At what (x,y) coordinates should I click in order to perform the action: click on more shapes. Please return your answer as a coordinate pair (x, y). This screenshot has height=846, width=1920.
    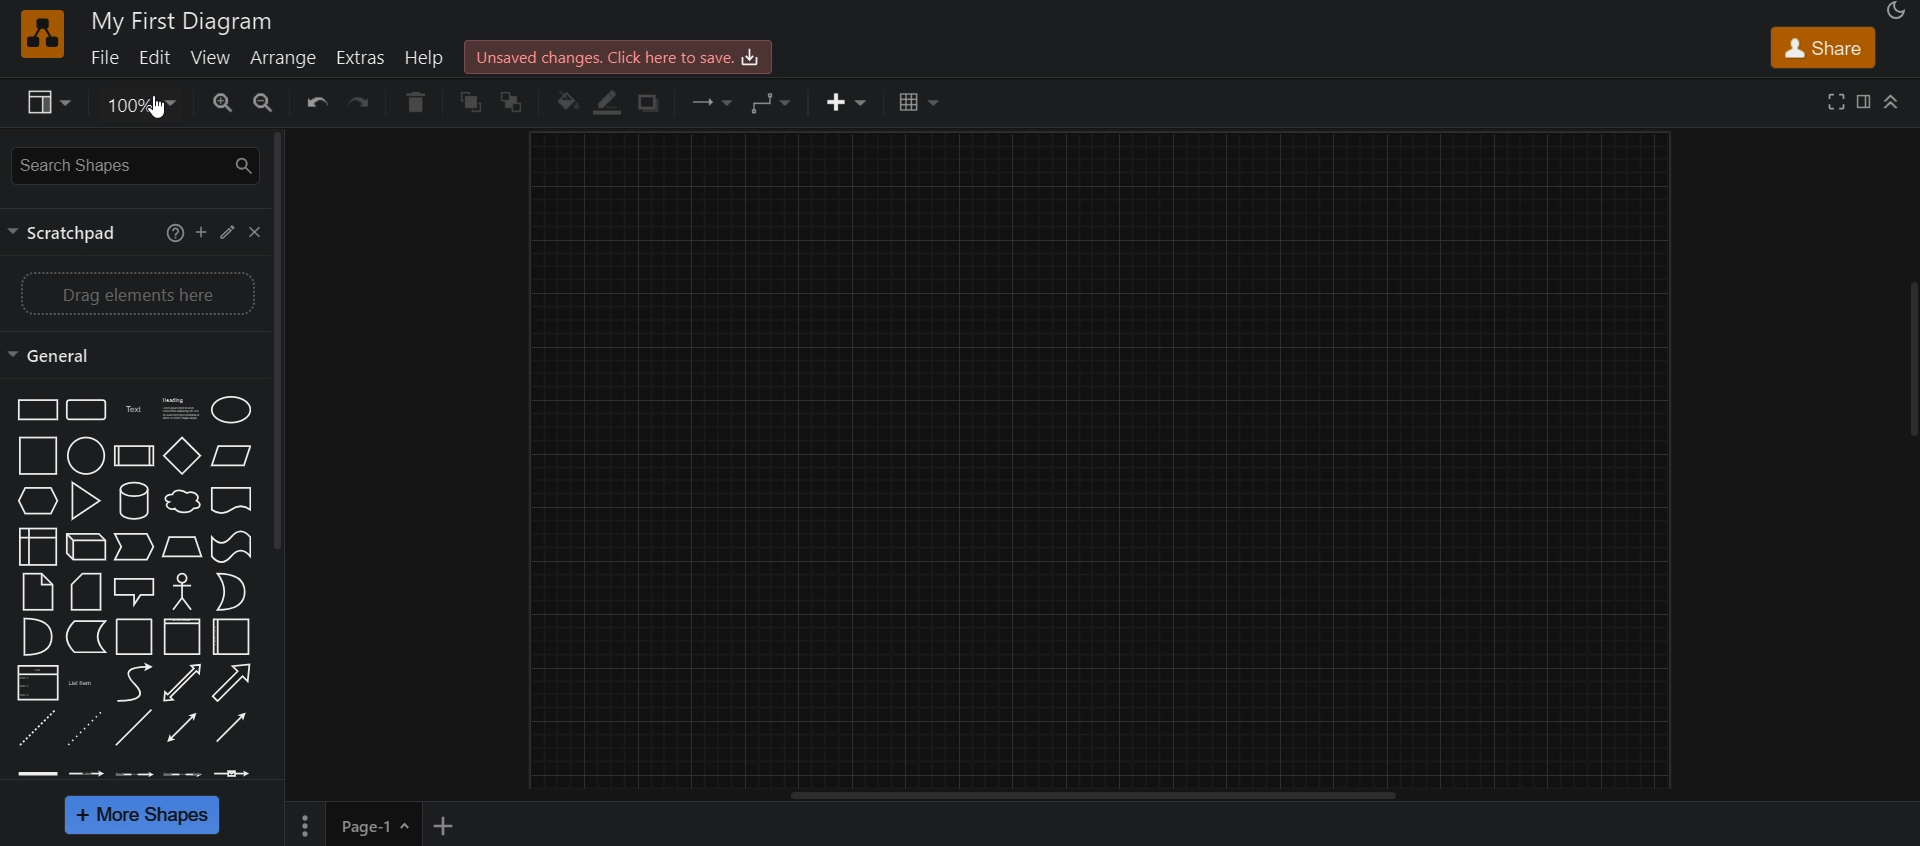
    Looking at the image, I should click on (142, 815).